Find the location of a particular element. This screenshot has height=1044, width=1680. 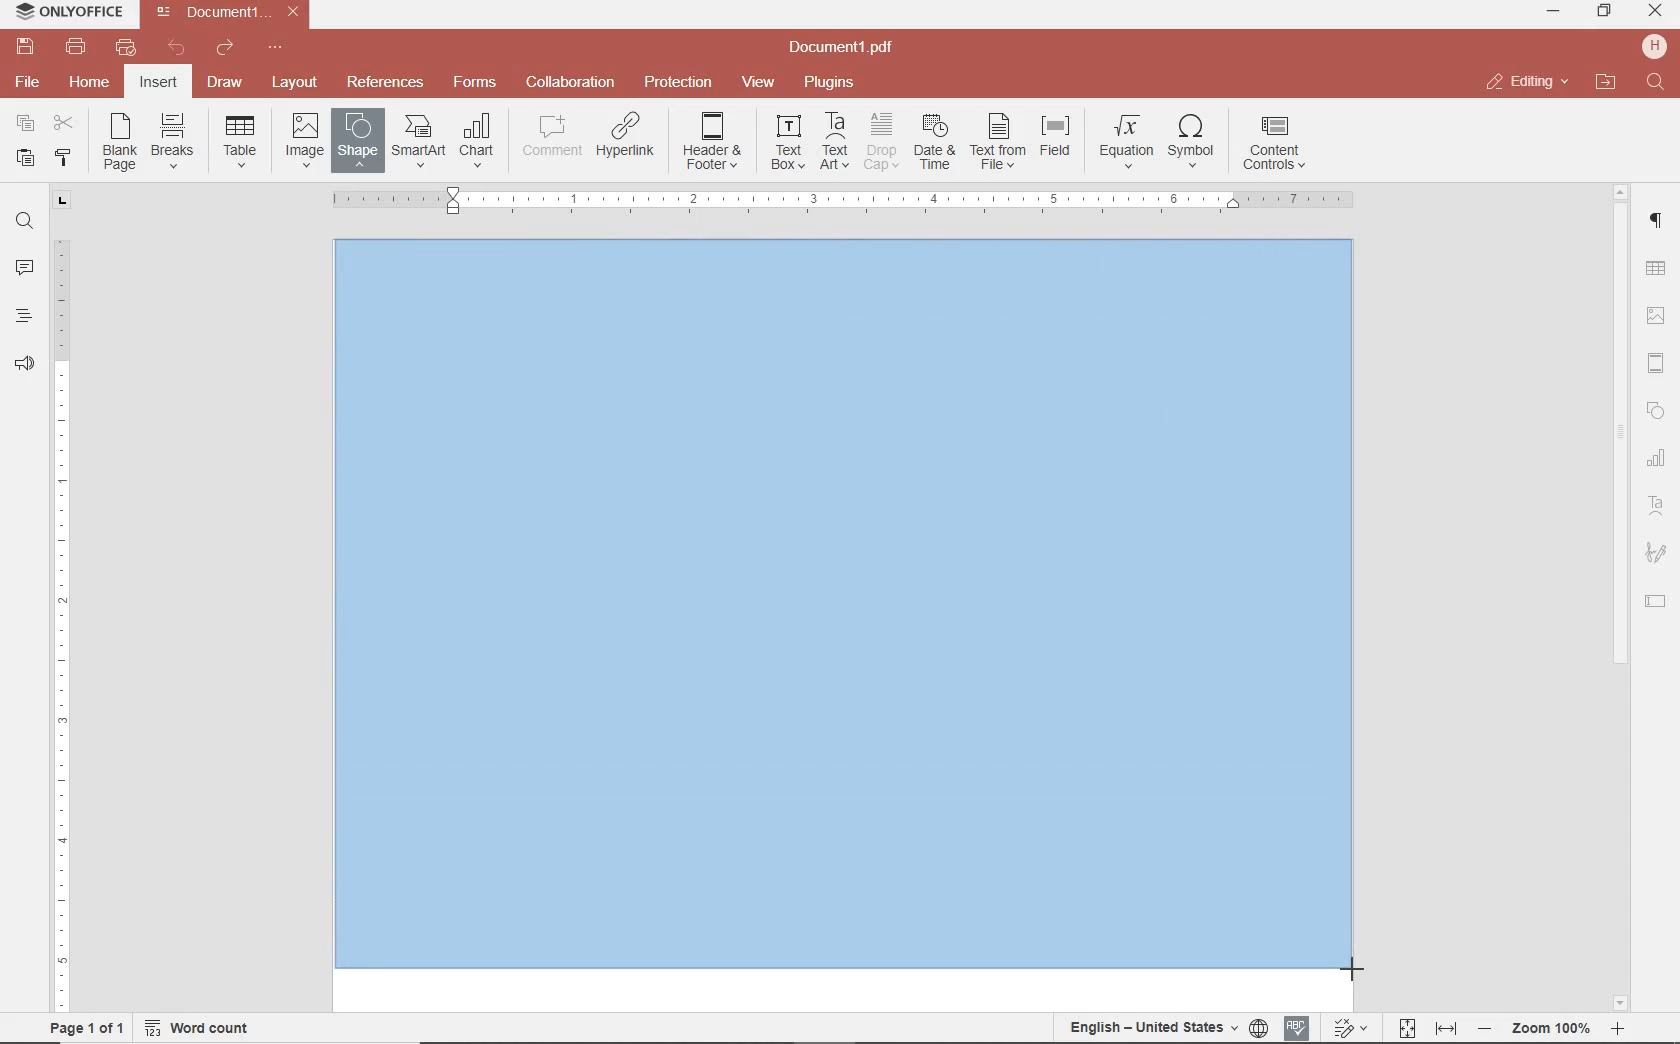

file name is located at coordinates (847, 48).